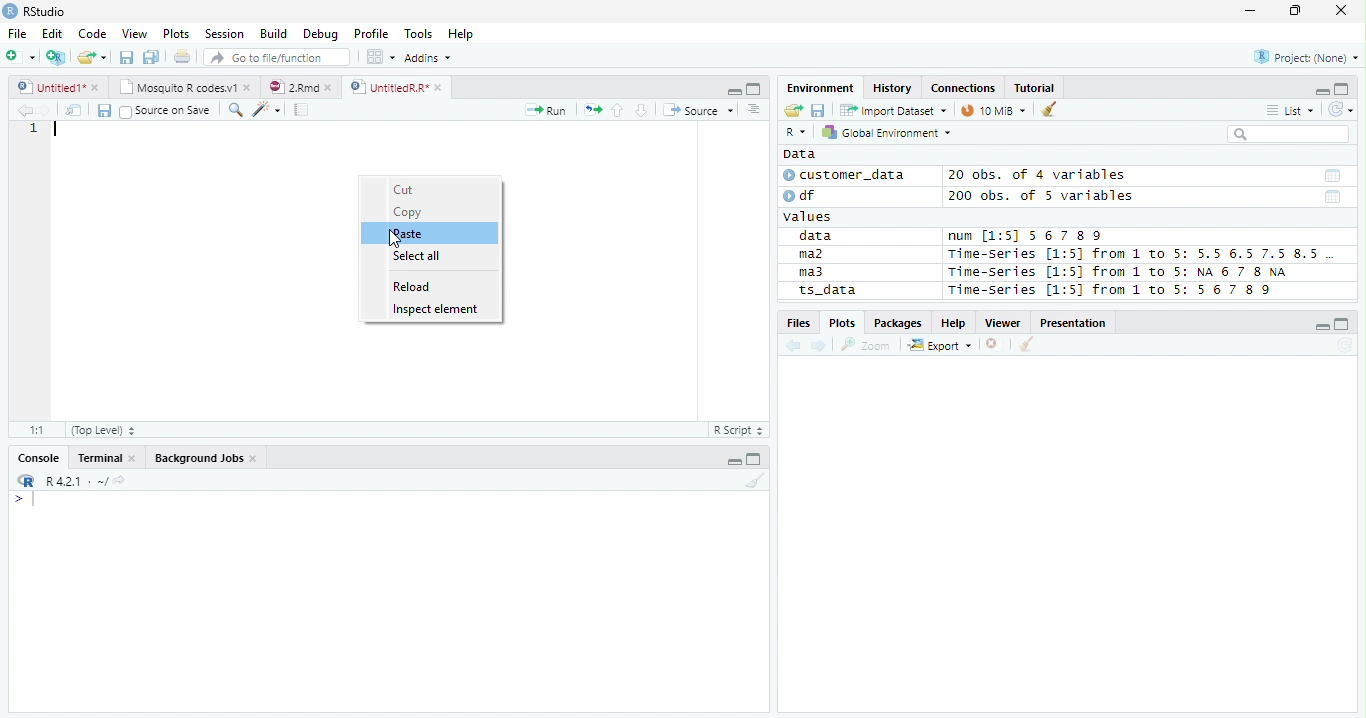  I want to click on History, so click(894, 89).